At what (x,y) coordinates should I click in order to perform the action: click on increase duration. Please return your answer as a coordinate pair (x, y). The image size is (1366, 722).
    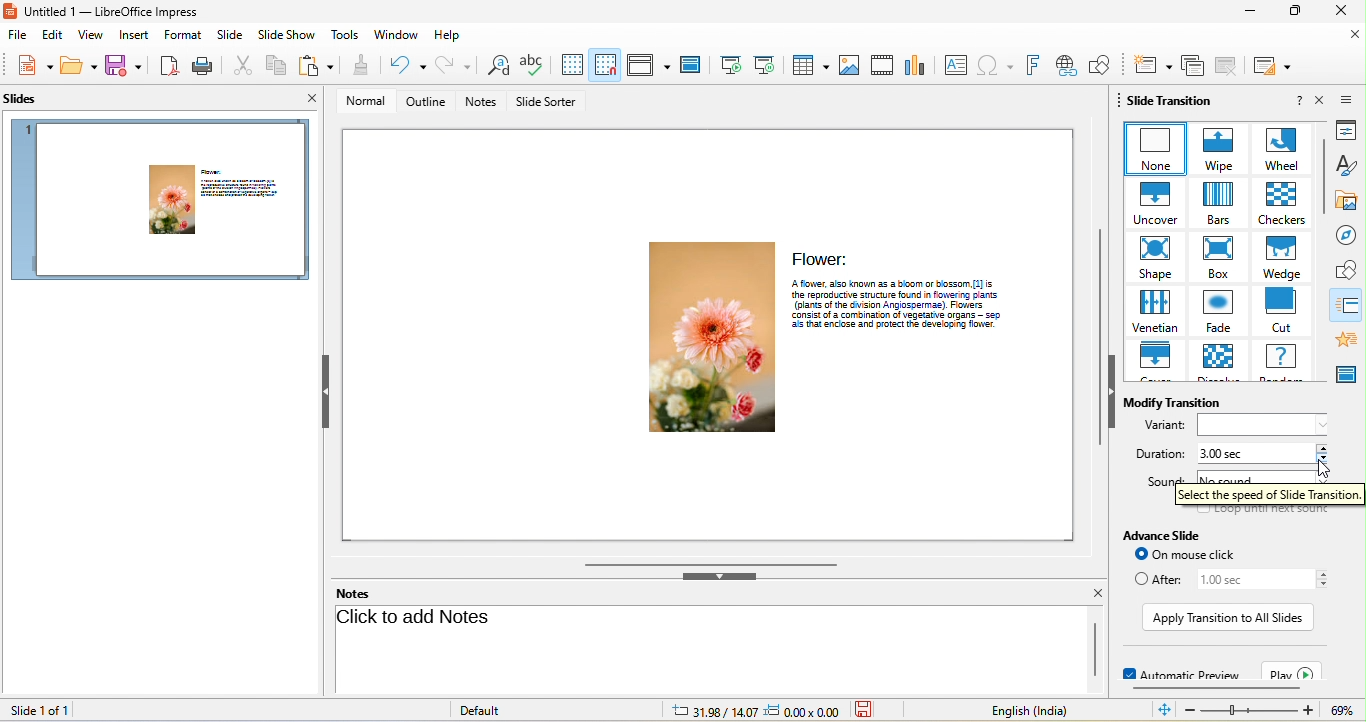
    Looking at the image, I should click on (1325, 447).